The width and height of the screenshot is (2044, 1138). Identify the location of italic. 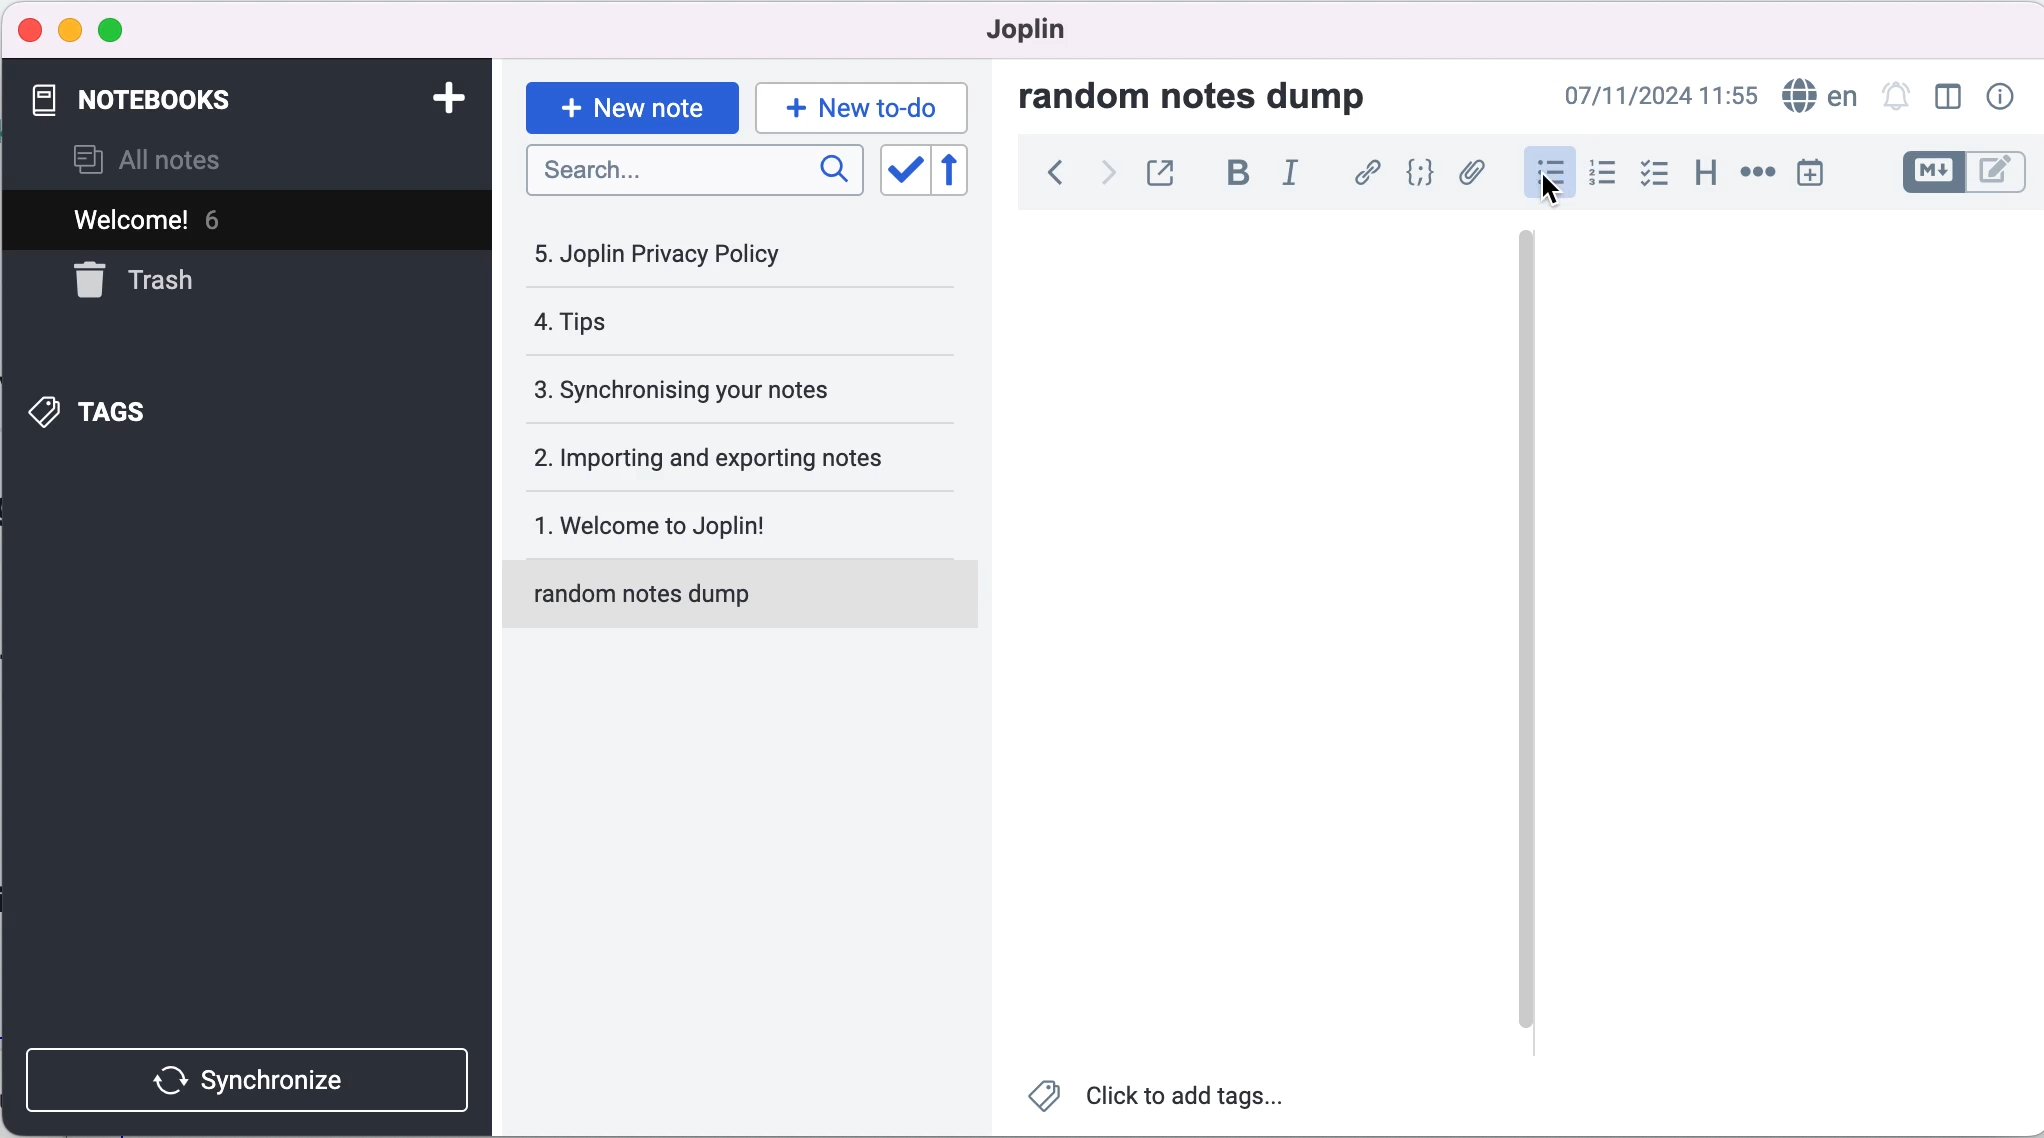
(1293, 180).